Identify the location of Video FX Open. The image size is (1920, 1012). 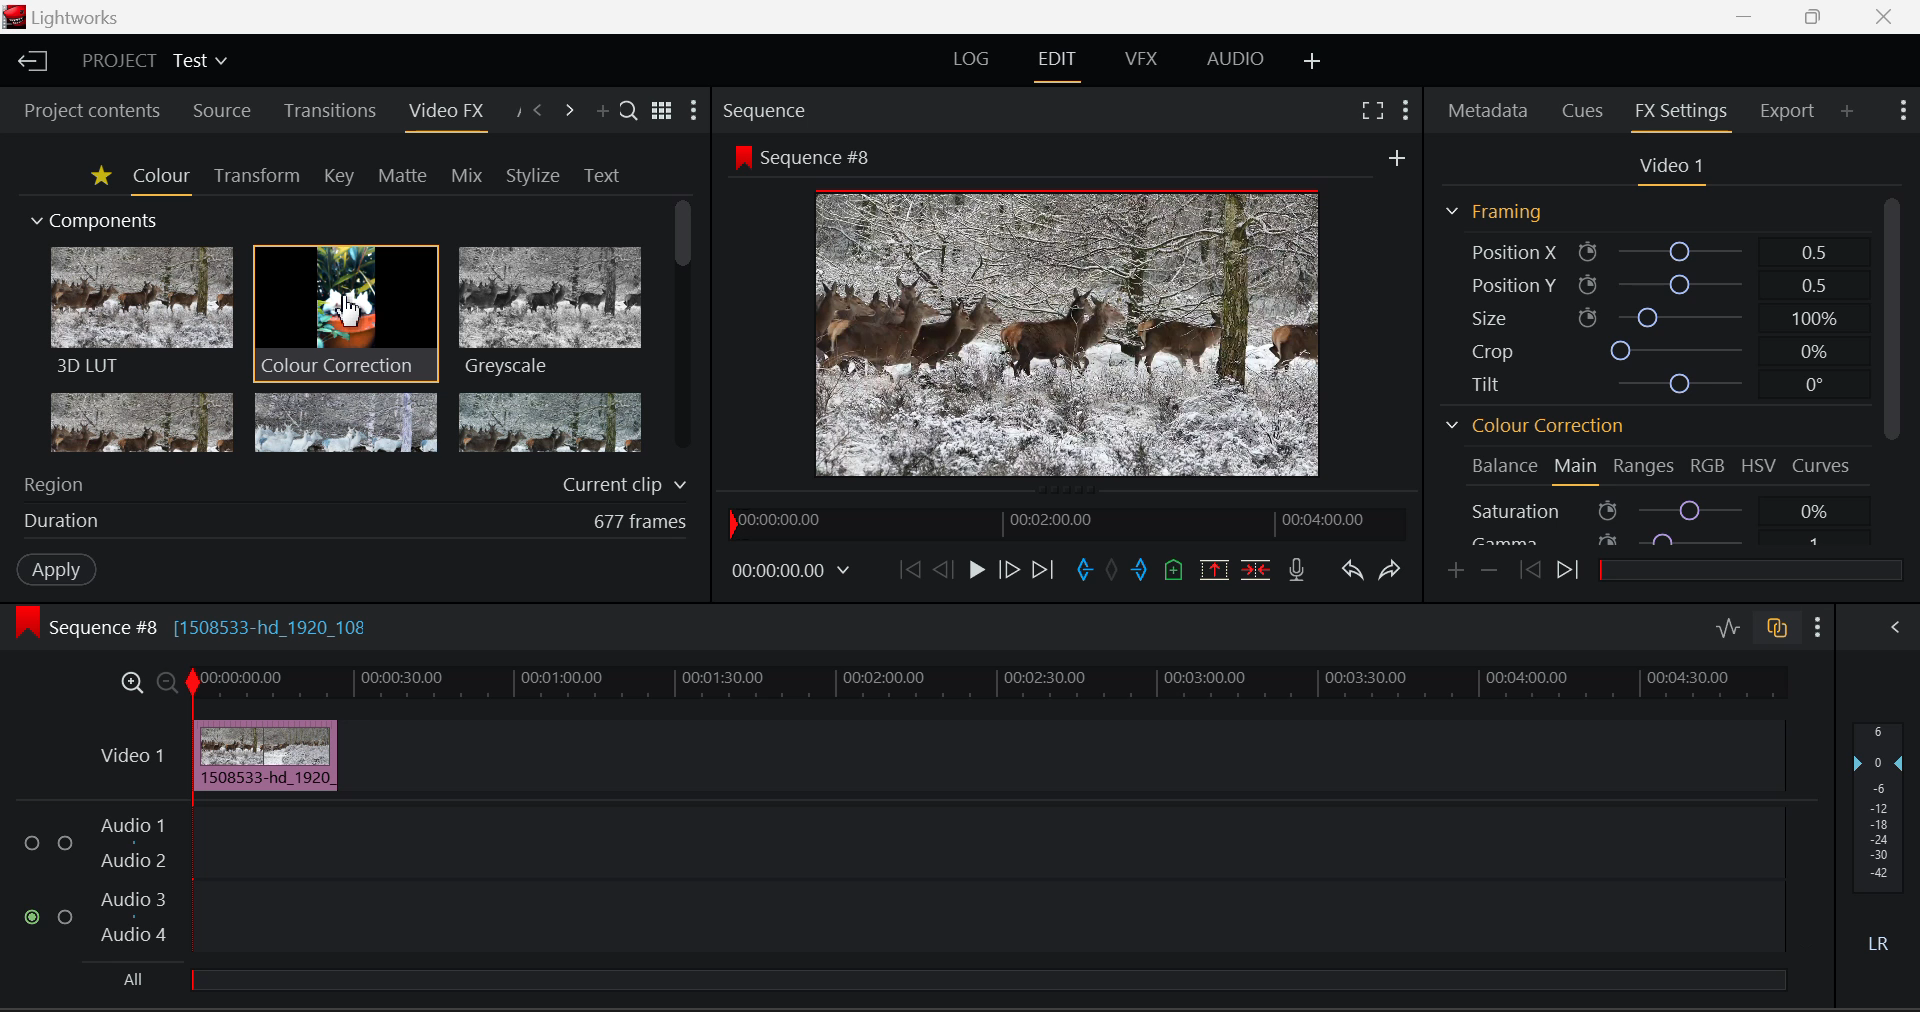
(448, 115).